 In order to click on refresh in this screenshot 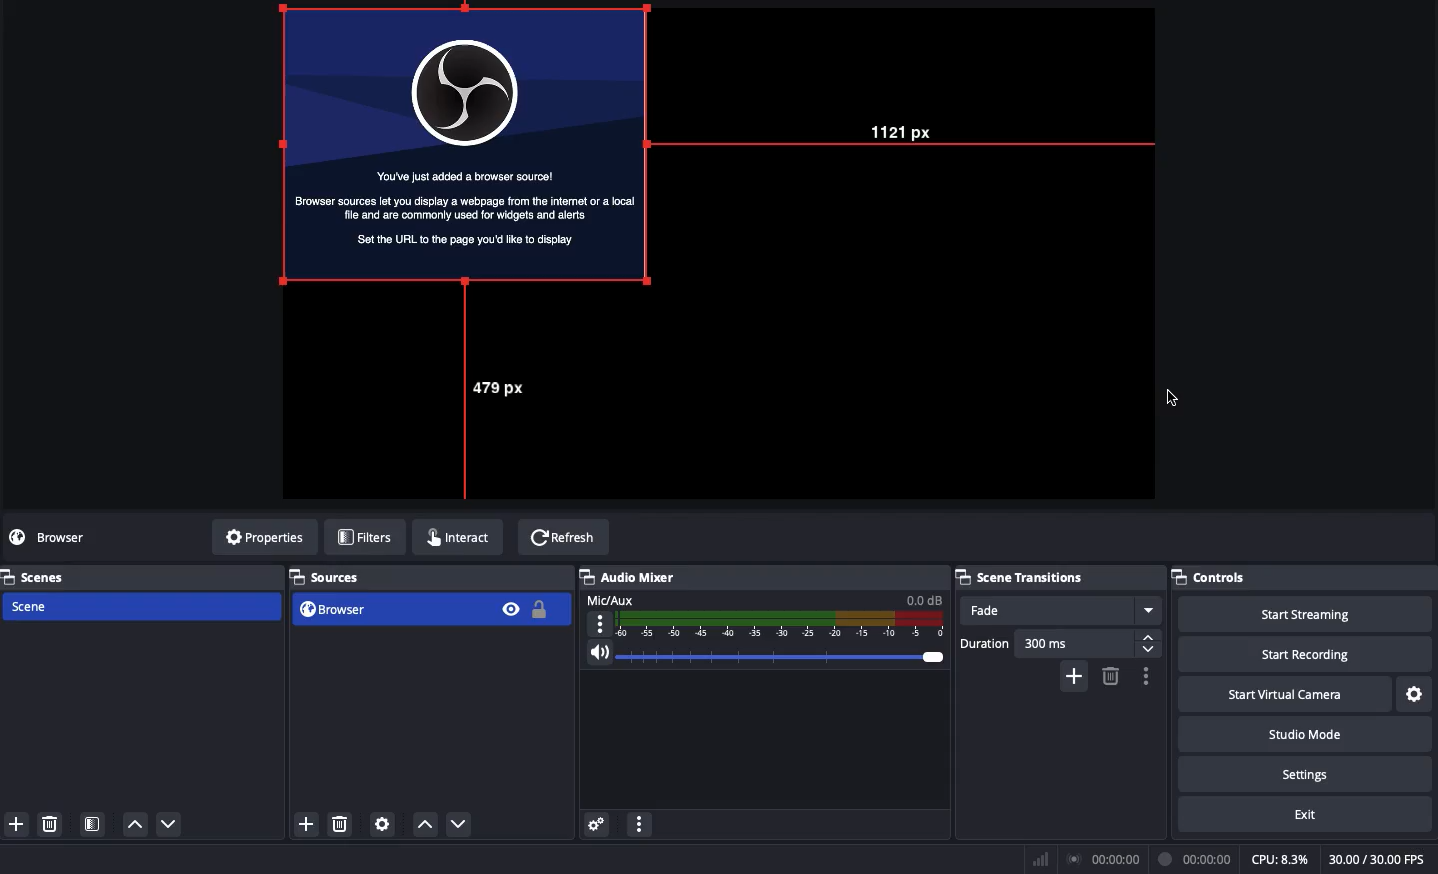, I will do `click(558, 531)`.